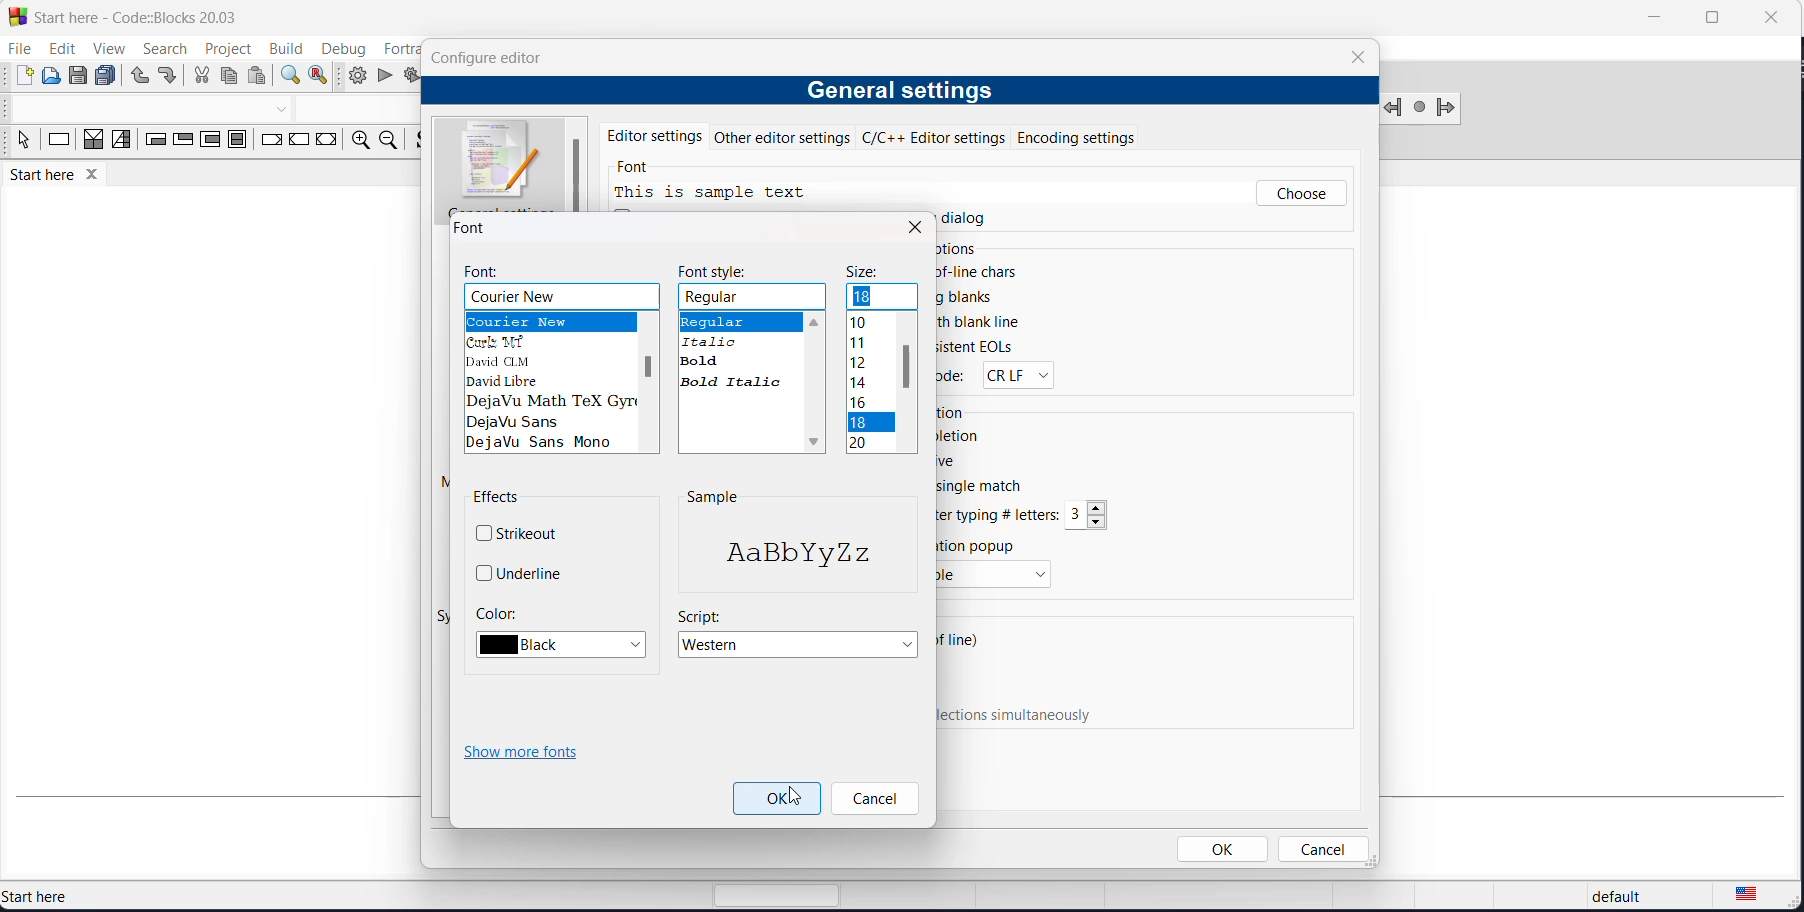 This screenshot has width=1804, height=912. Describe the element at coordinates (777, 799) in the screenshot. I see `ok` at that location.